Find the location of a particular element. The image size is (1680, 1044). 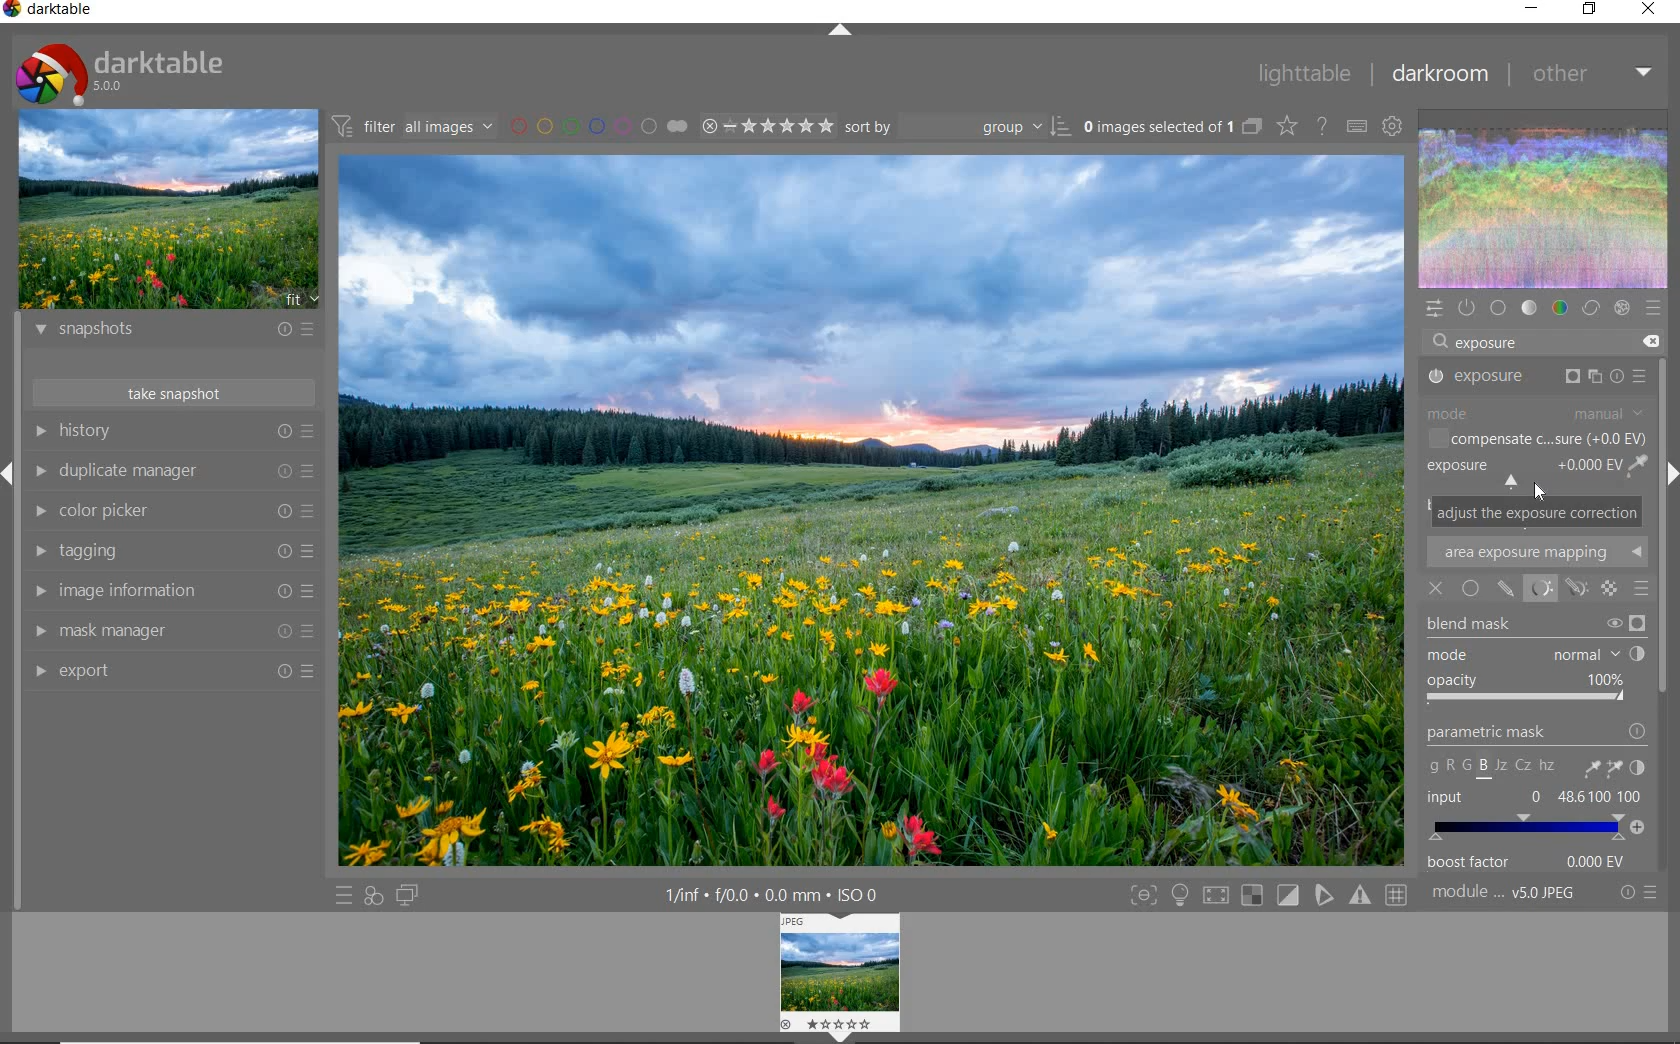

selected image is located at coordinates (871, 507).